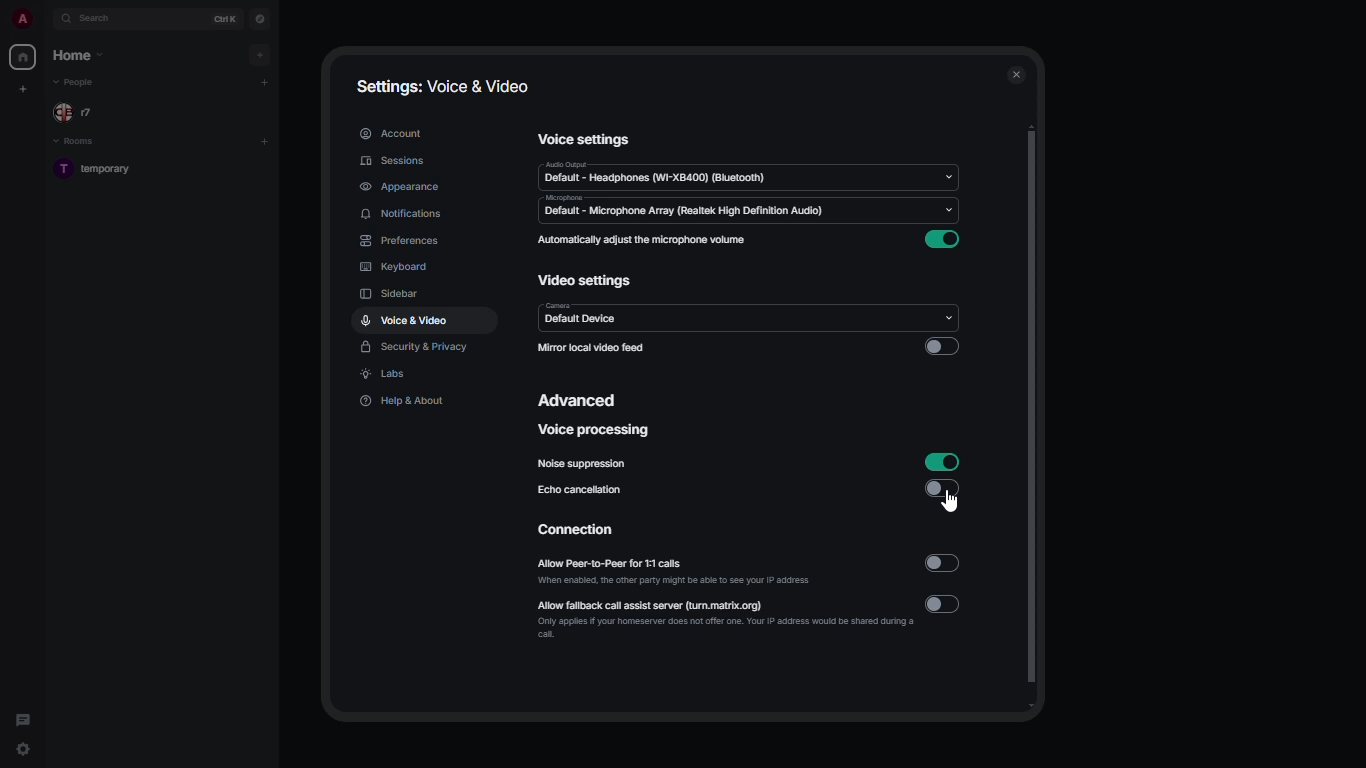 The width and height of the screenshot is (1366, 768). Describe the element at coordinates (942, 461) in the screenshot. I see `enabled` at that location.